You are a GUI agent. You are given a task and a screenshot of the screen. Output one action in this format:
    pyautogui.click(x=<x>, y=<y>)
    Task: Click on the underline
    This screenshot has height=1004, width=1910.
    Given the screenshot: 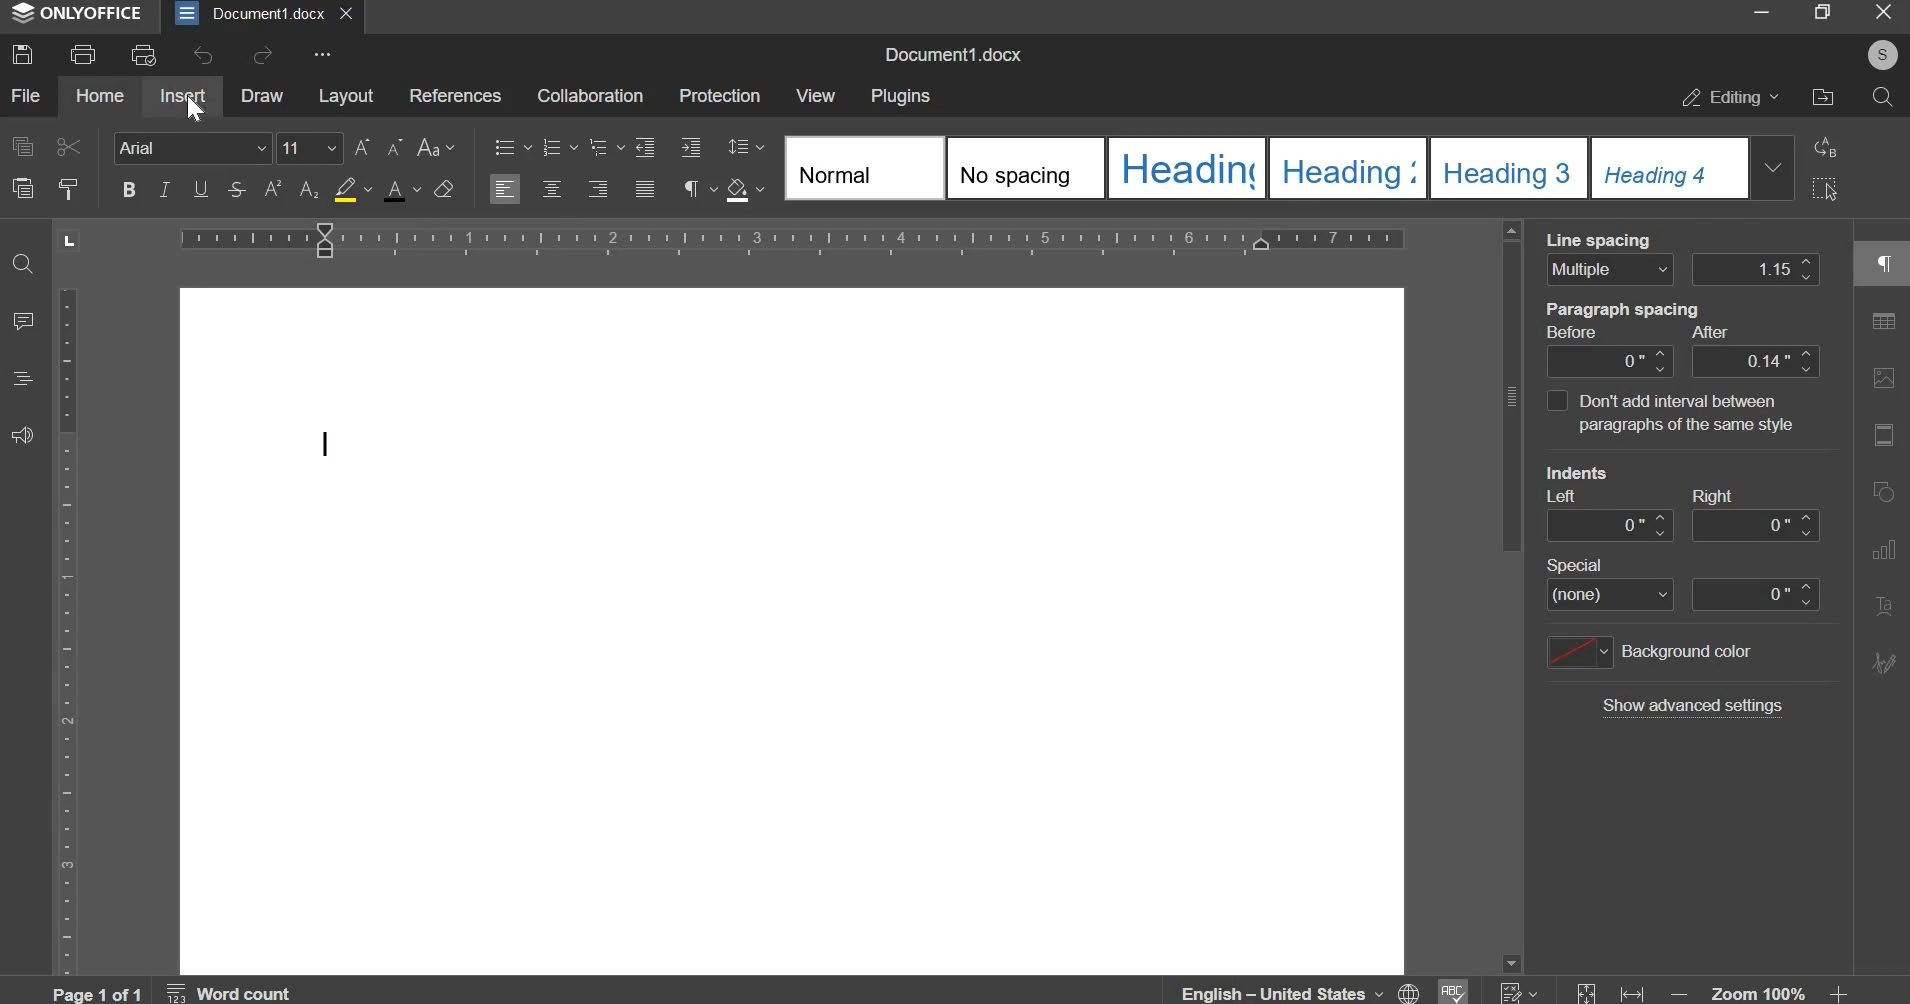 What is the action you would take?
    pyautogui.click(x=201, y=189)
    